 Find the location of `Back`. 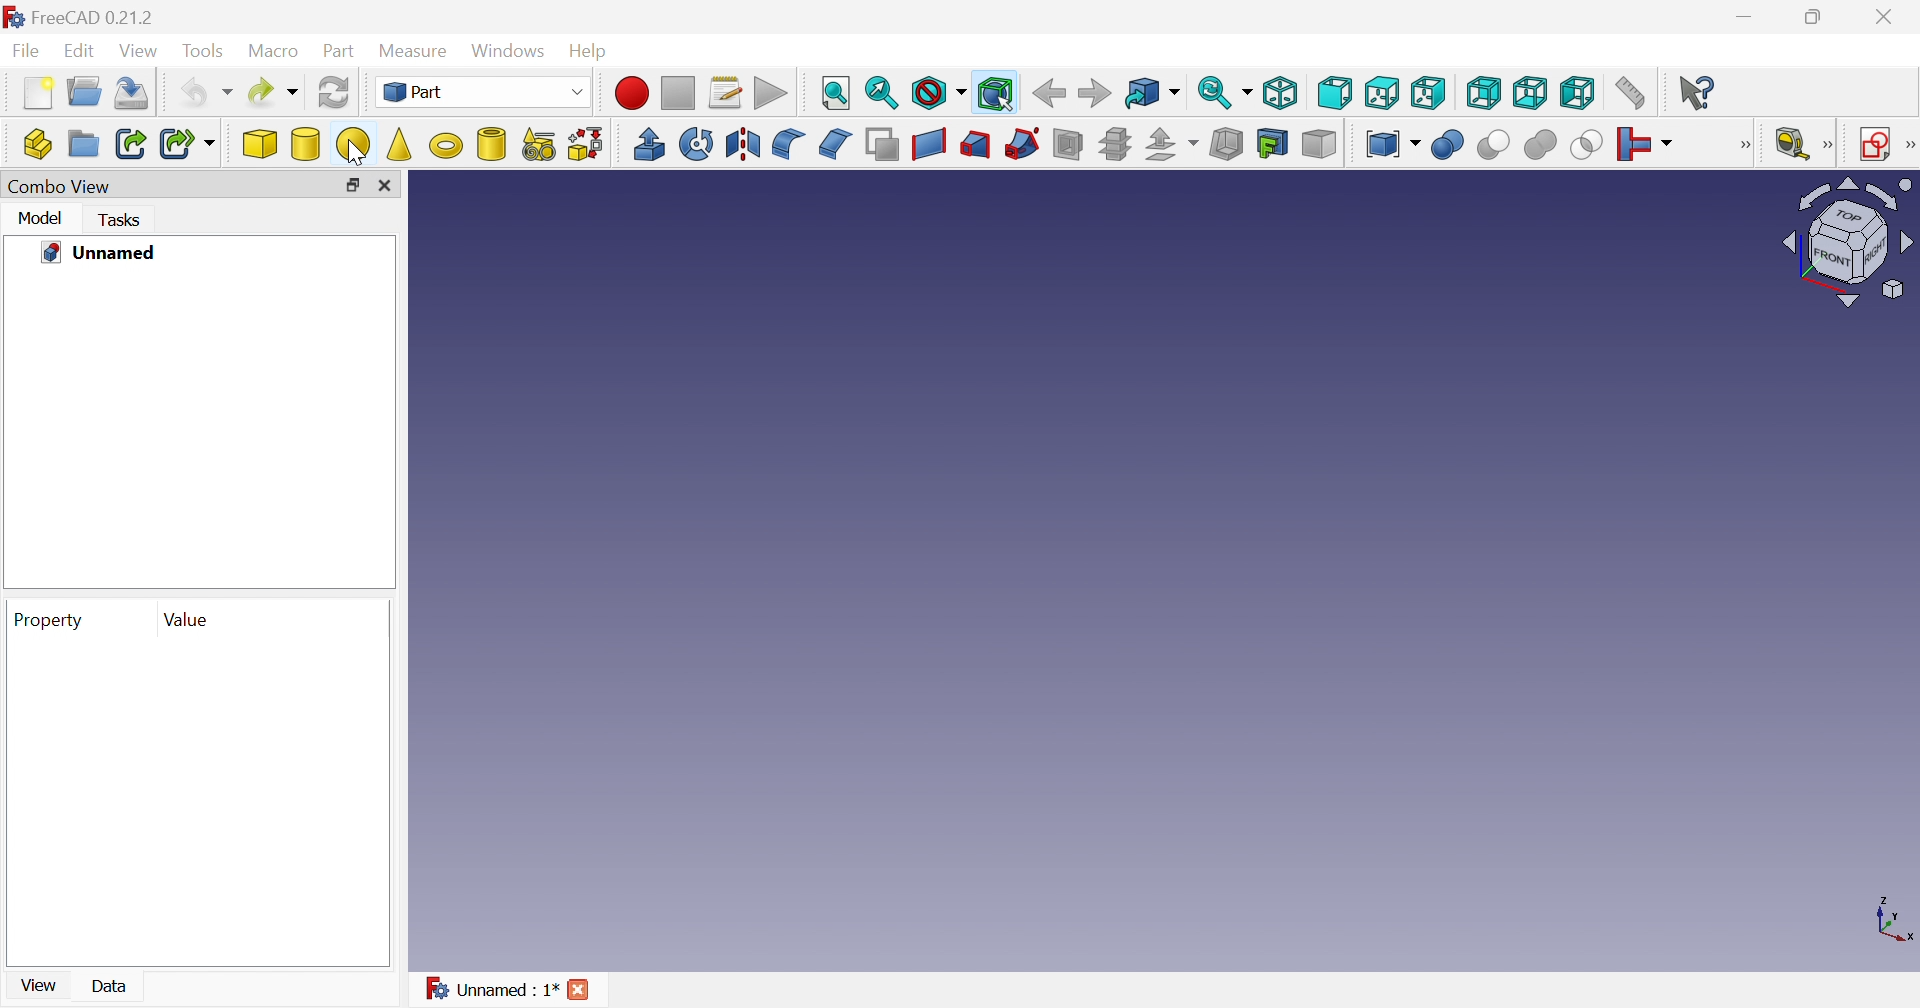

Back is located at coordinates (1049, 94).